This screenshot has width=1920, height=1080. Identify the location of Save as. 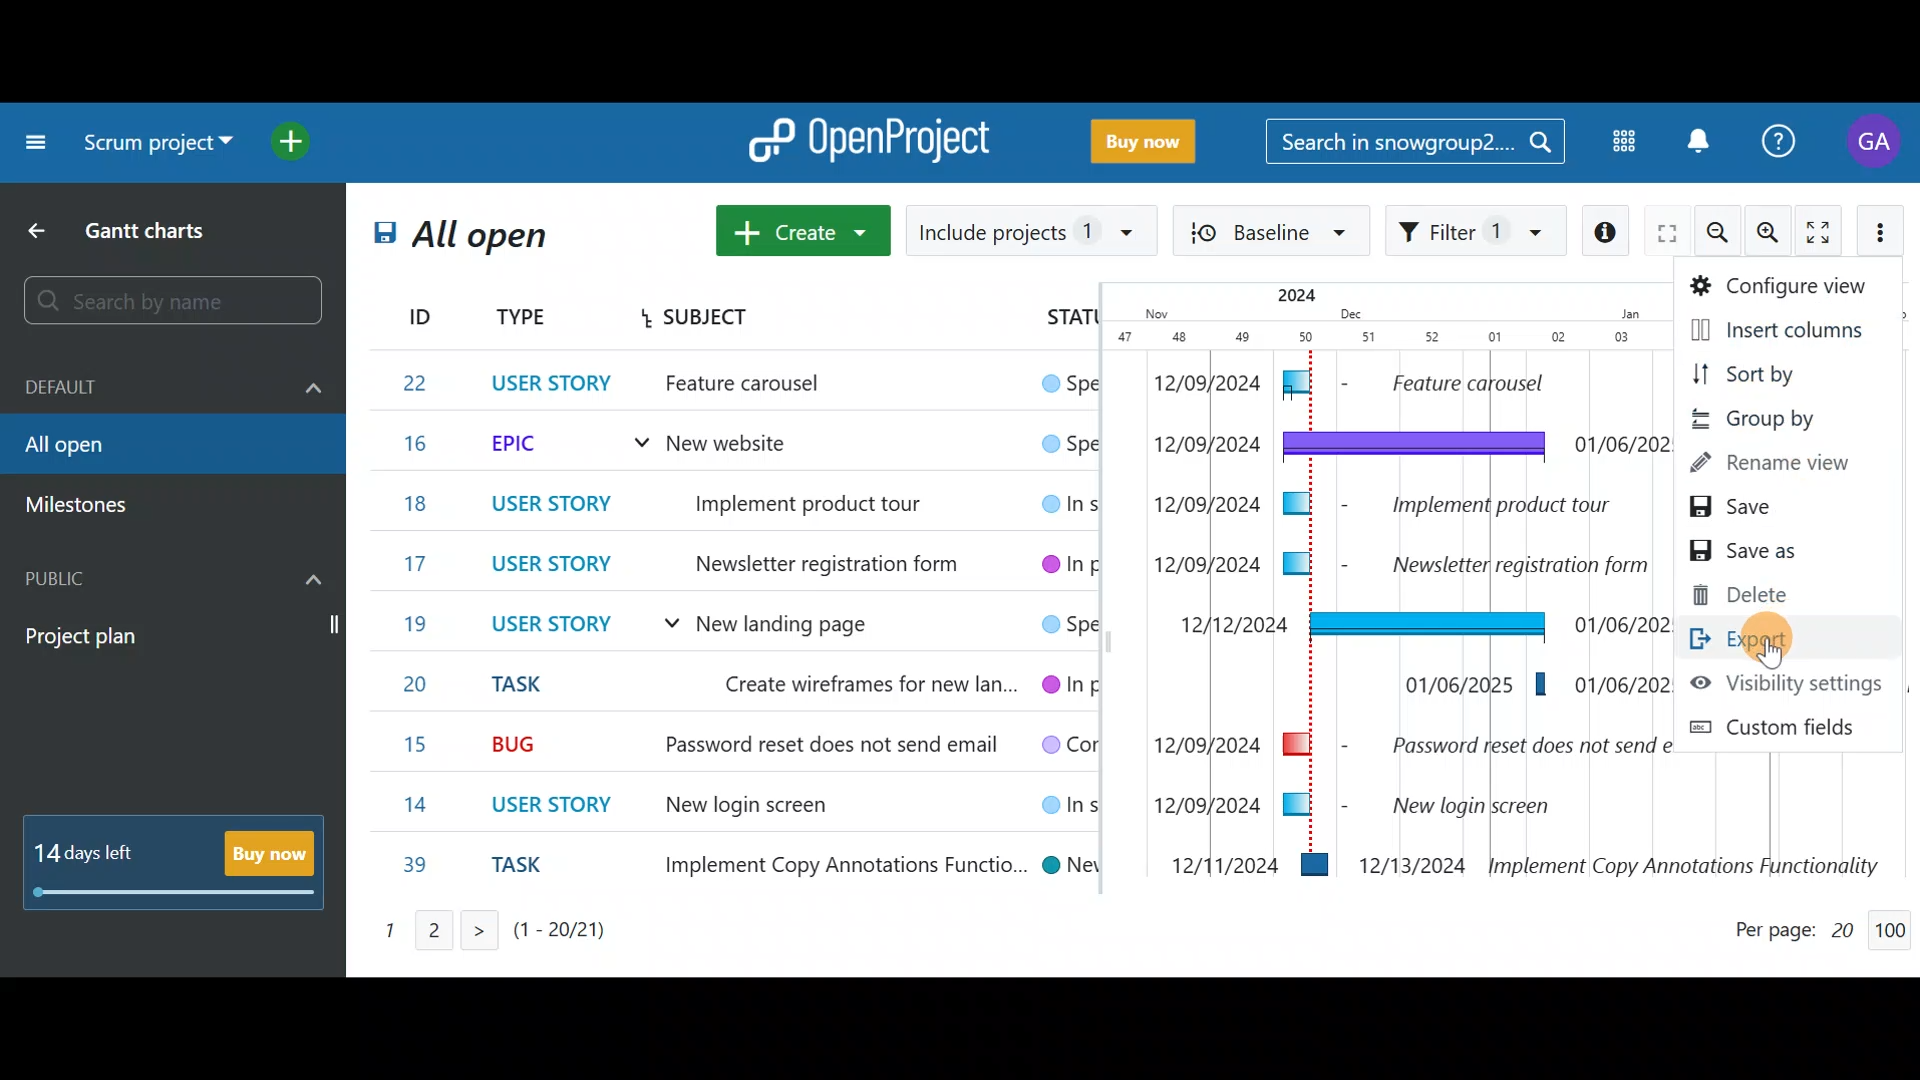
(1768, 552).